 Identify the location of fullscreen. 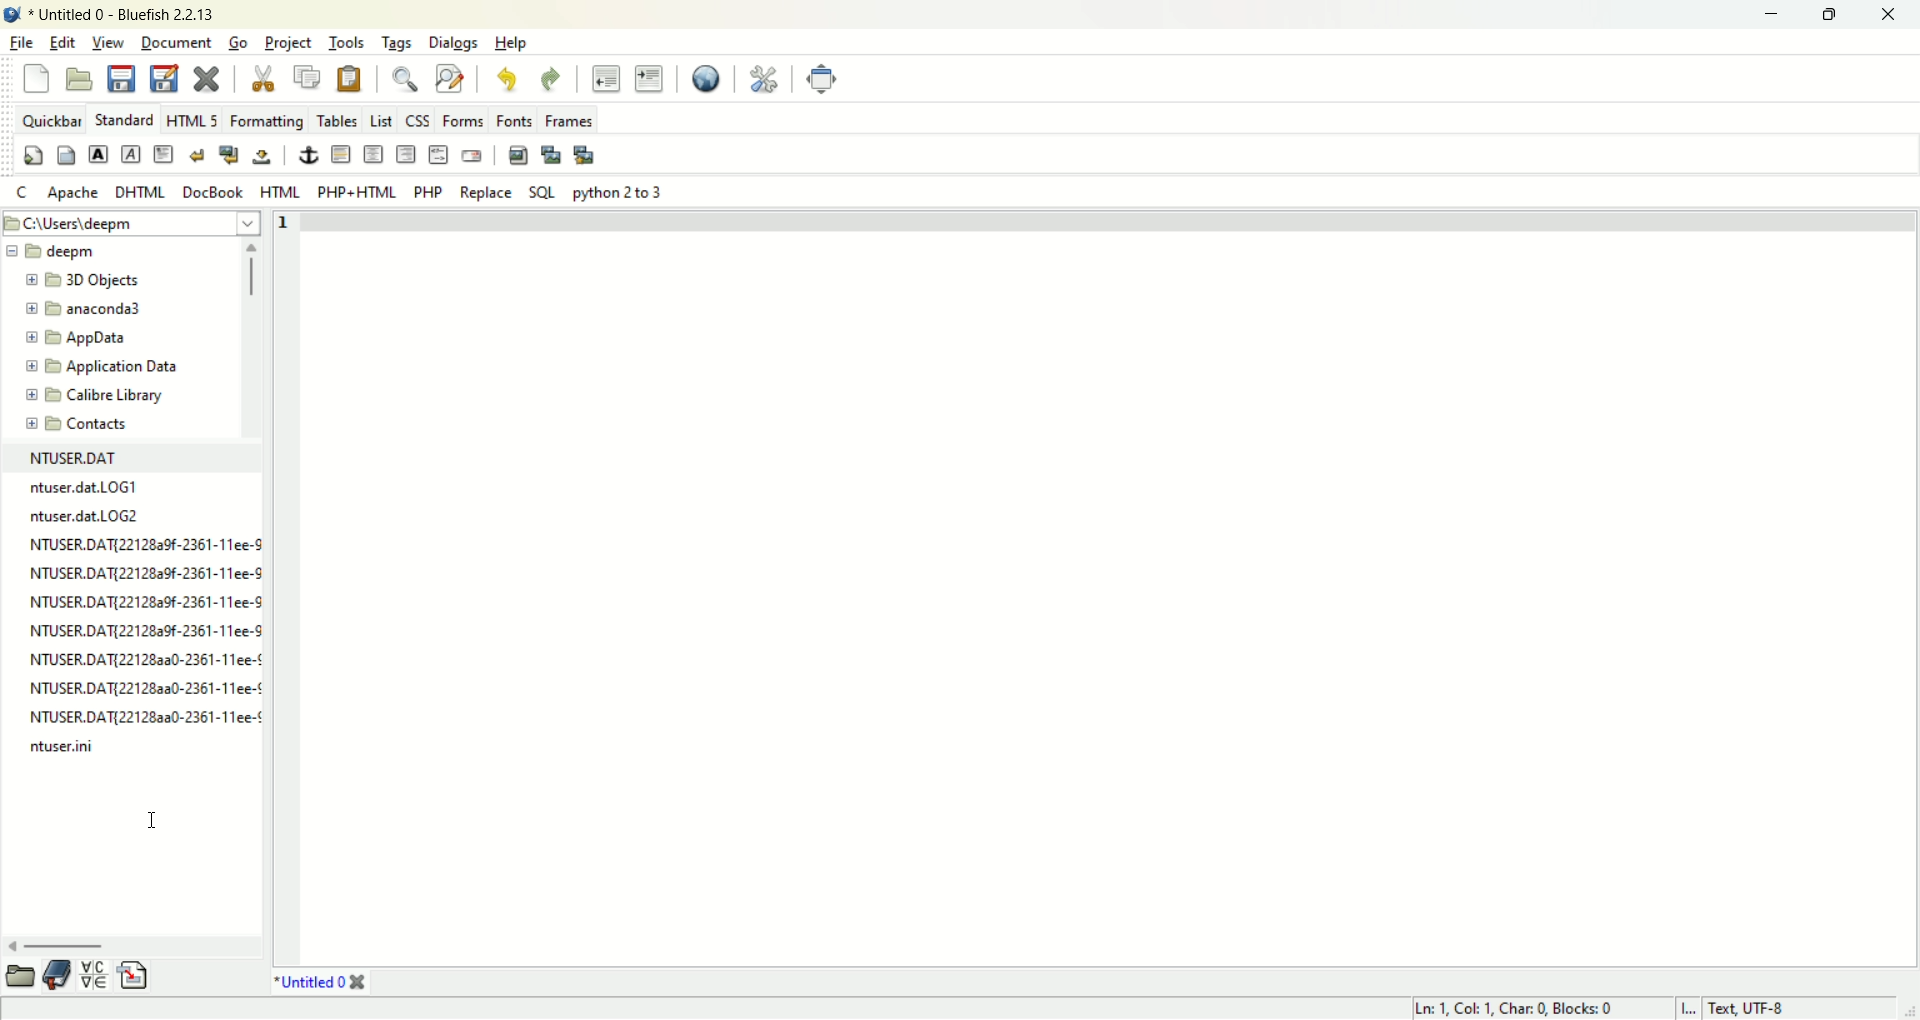
(821, 78).